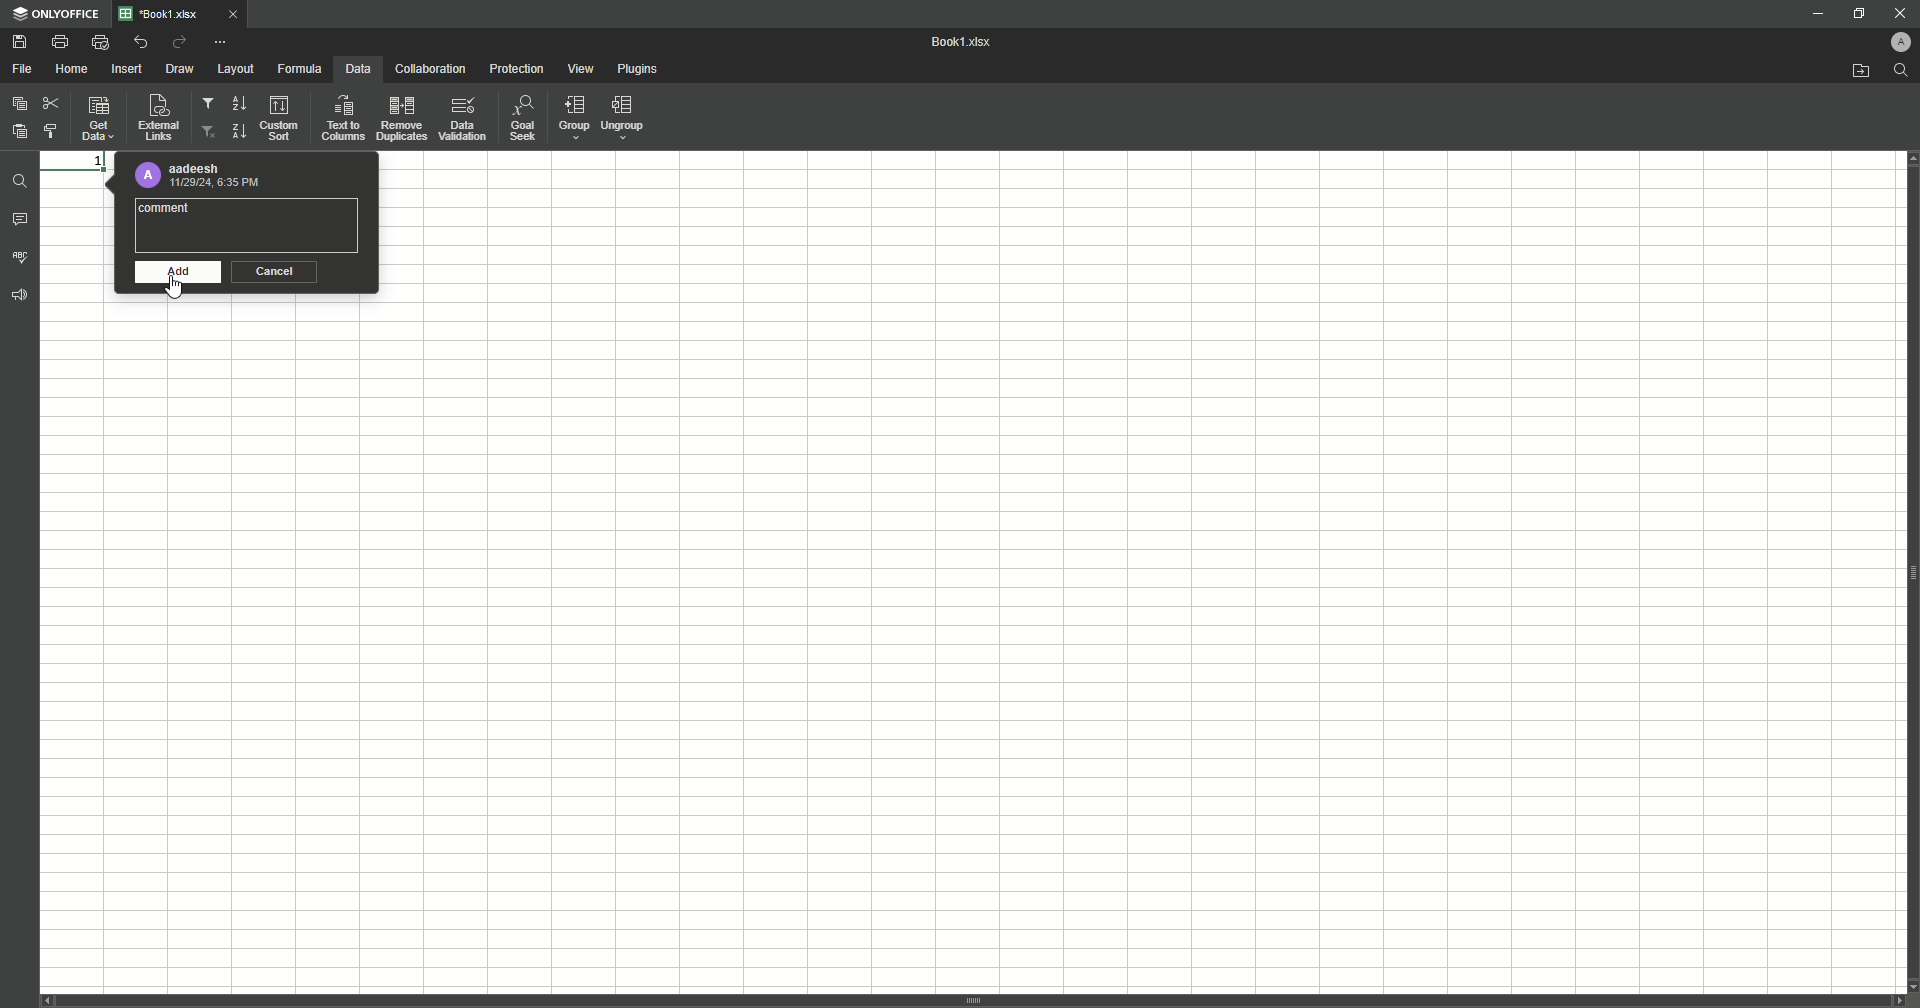  What do you see at coordinates (178, 43) in the screenshot?
I see `Redo` at bounding box center [178, 43].